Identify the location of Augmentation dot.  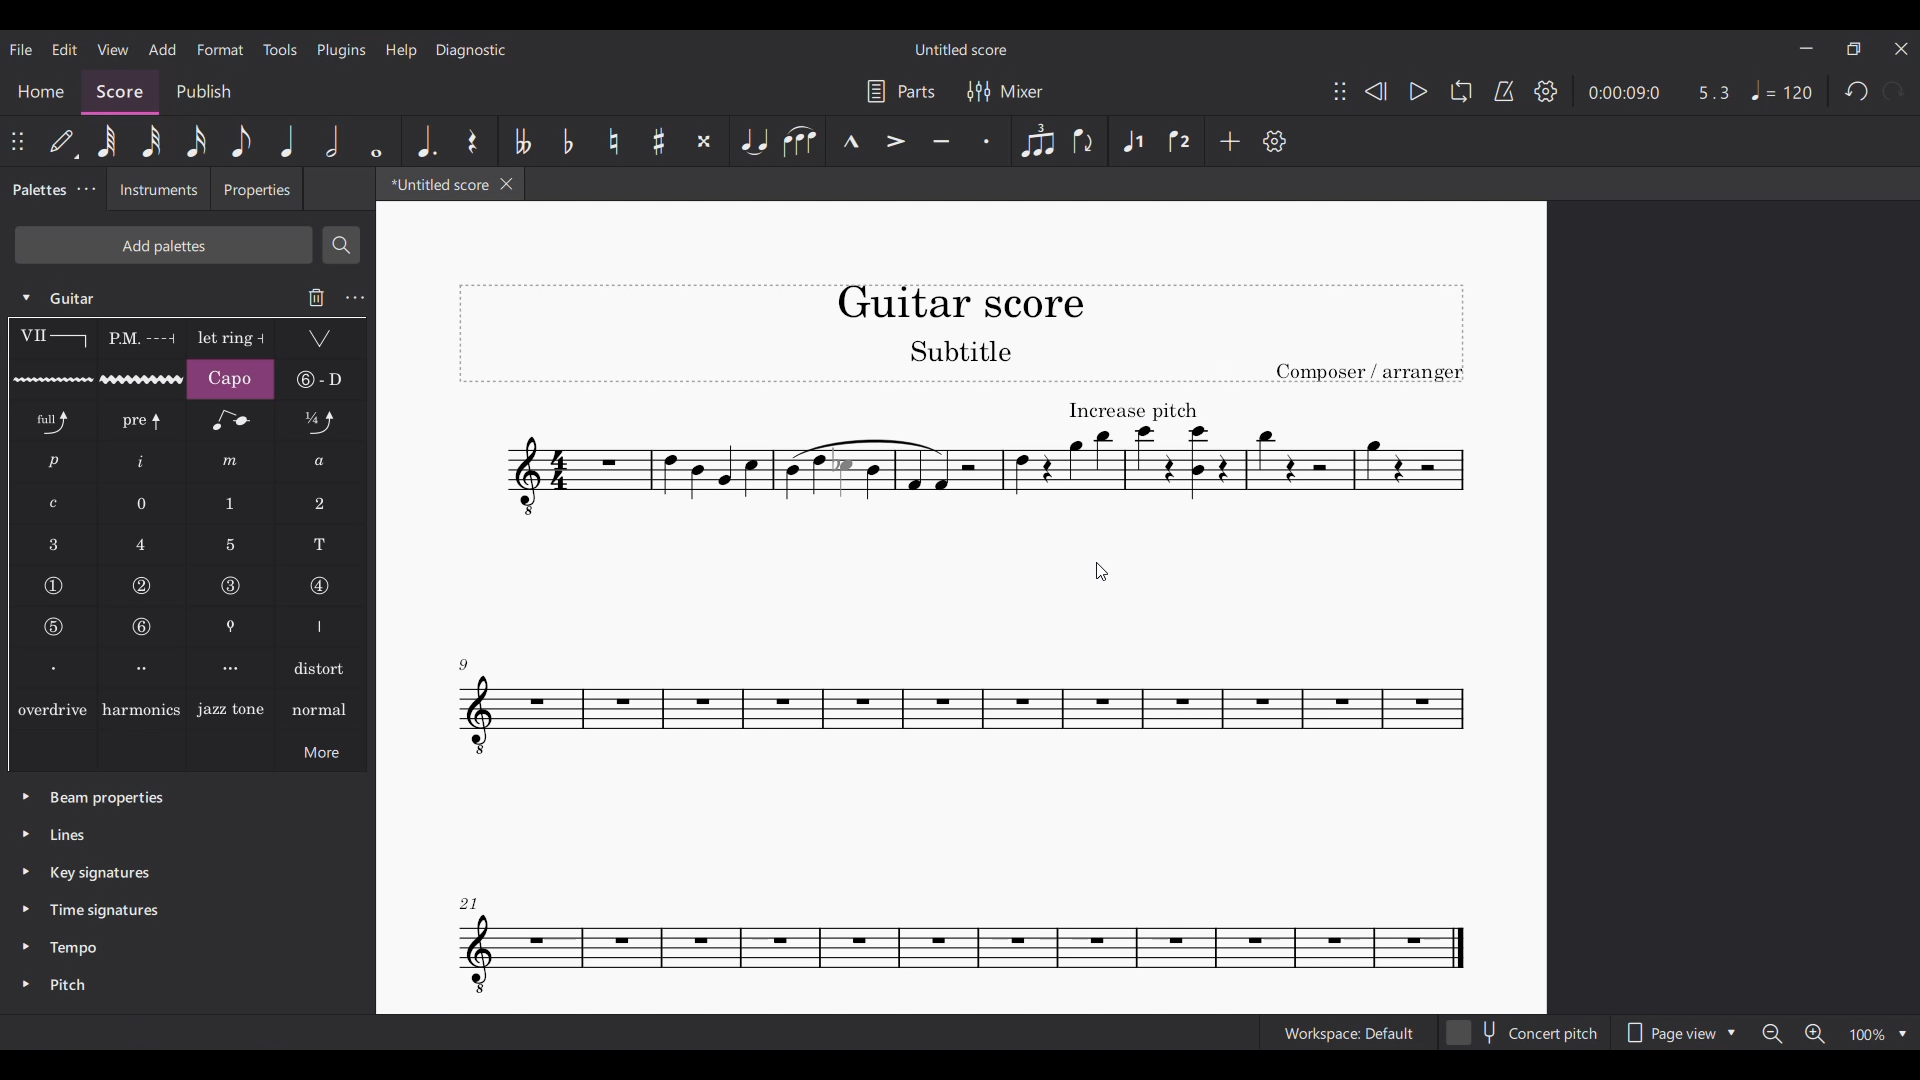
(425, 141).